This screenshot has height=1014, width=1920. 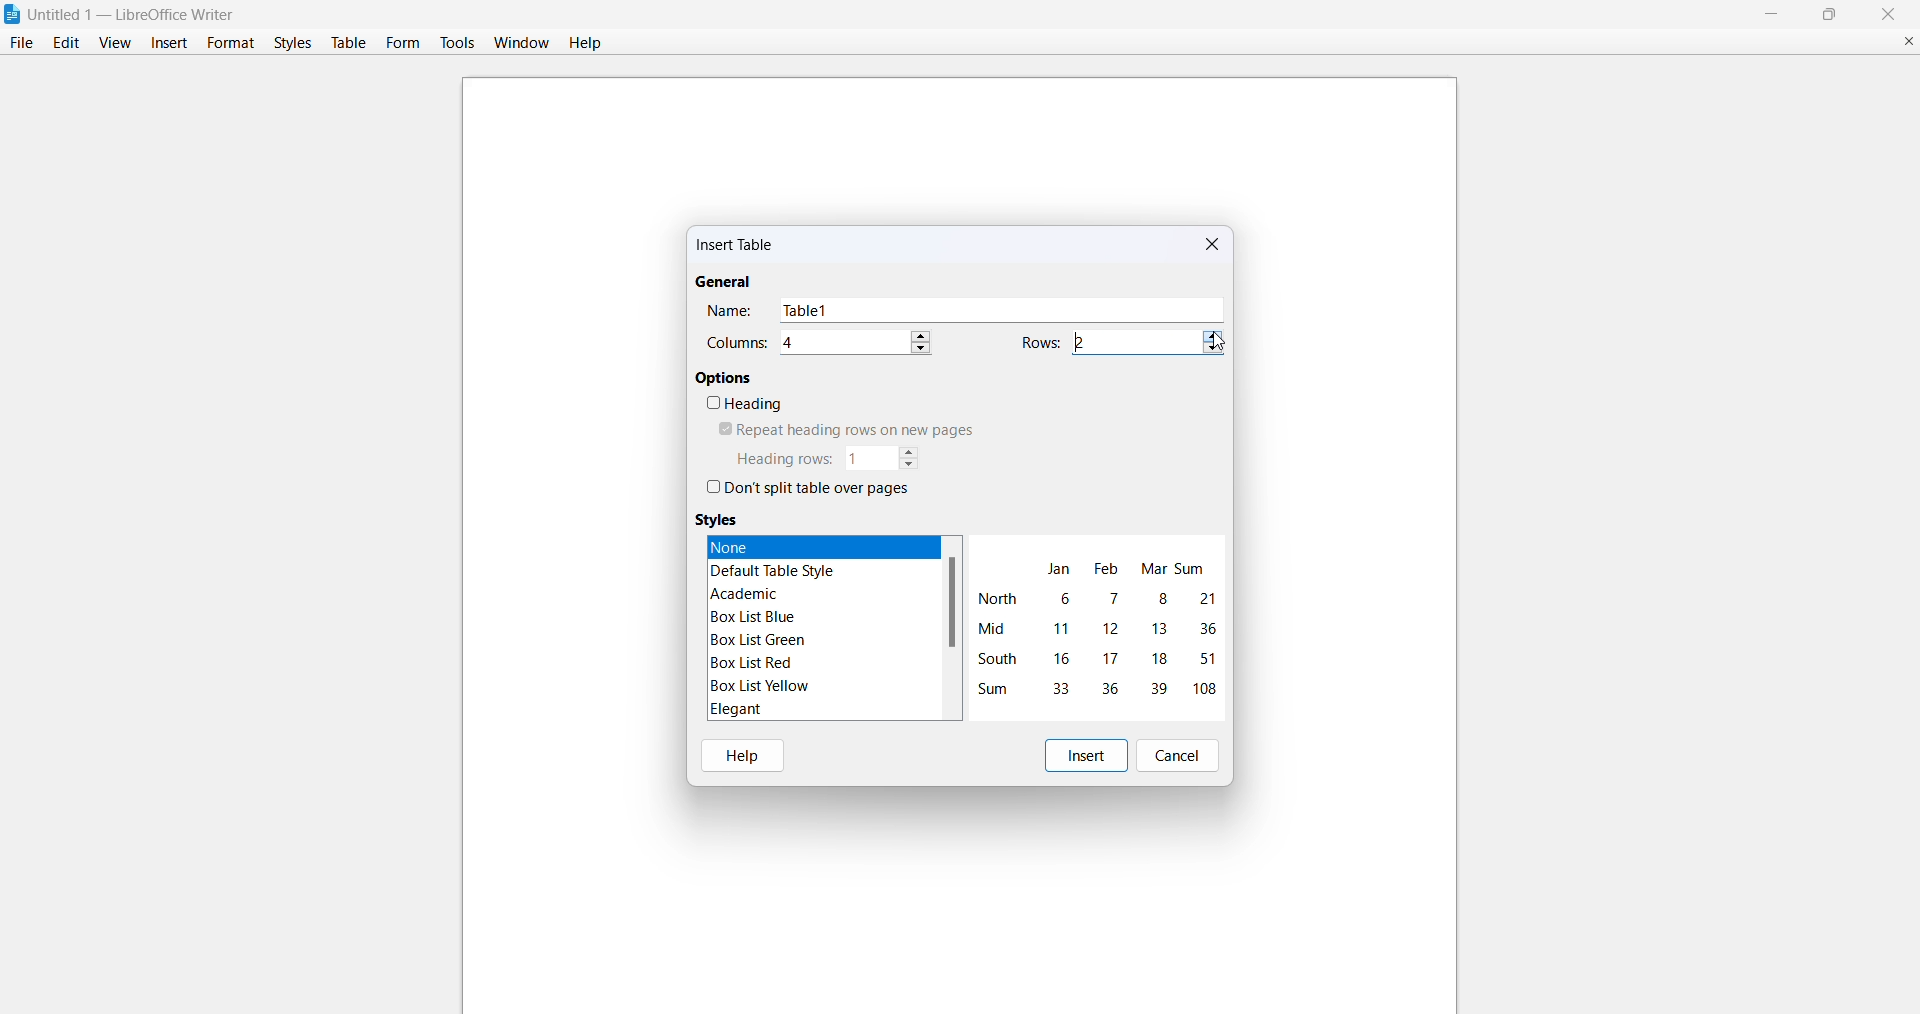 I want to click on libreofficewriter logo, so click(x=12, y=14).